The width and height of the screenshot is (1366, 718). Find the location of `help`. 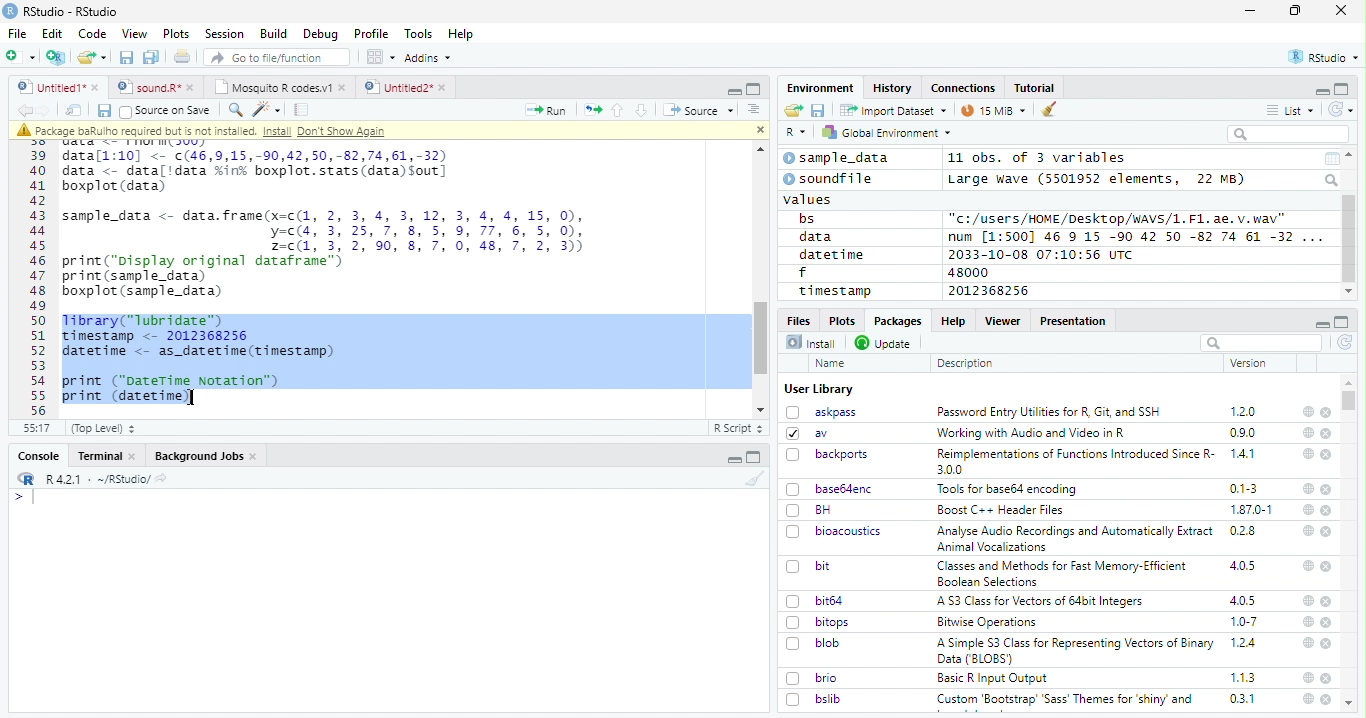

help is located at coordinates (1307, 565).